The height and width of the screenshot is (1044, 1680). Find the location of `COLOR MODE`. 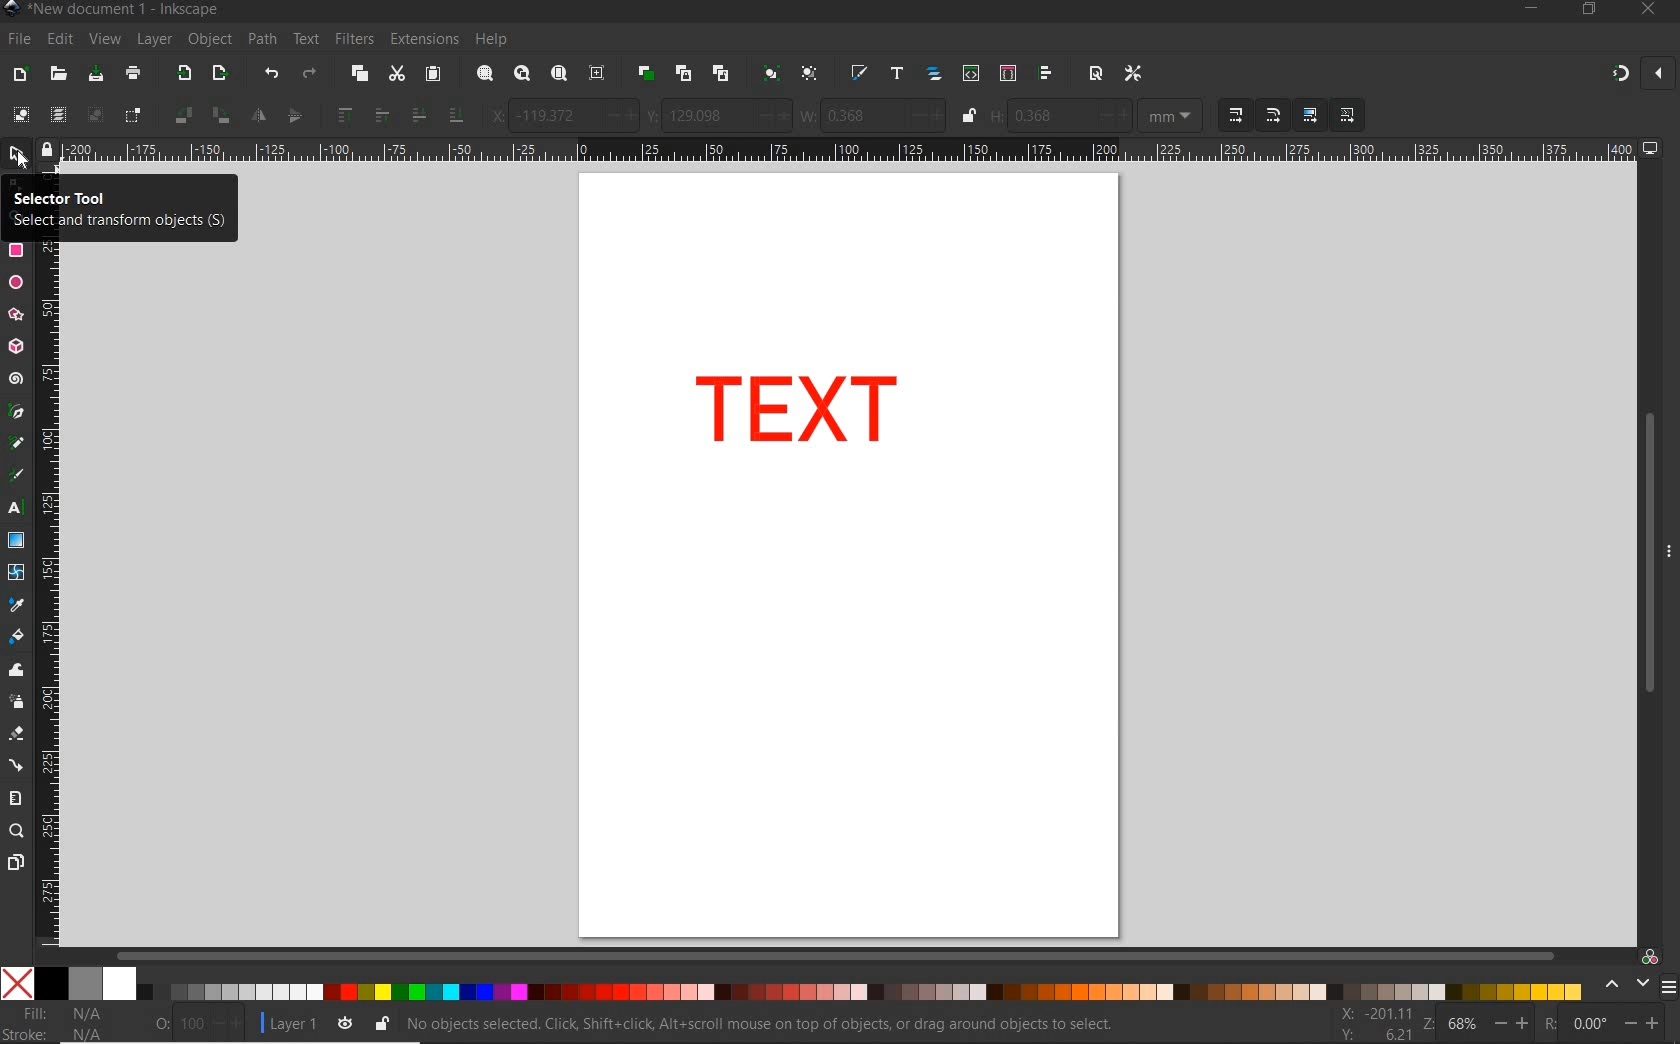

COLOR MODE is located at coordinates (791, 983).